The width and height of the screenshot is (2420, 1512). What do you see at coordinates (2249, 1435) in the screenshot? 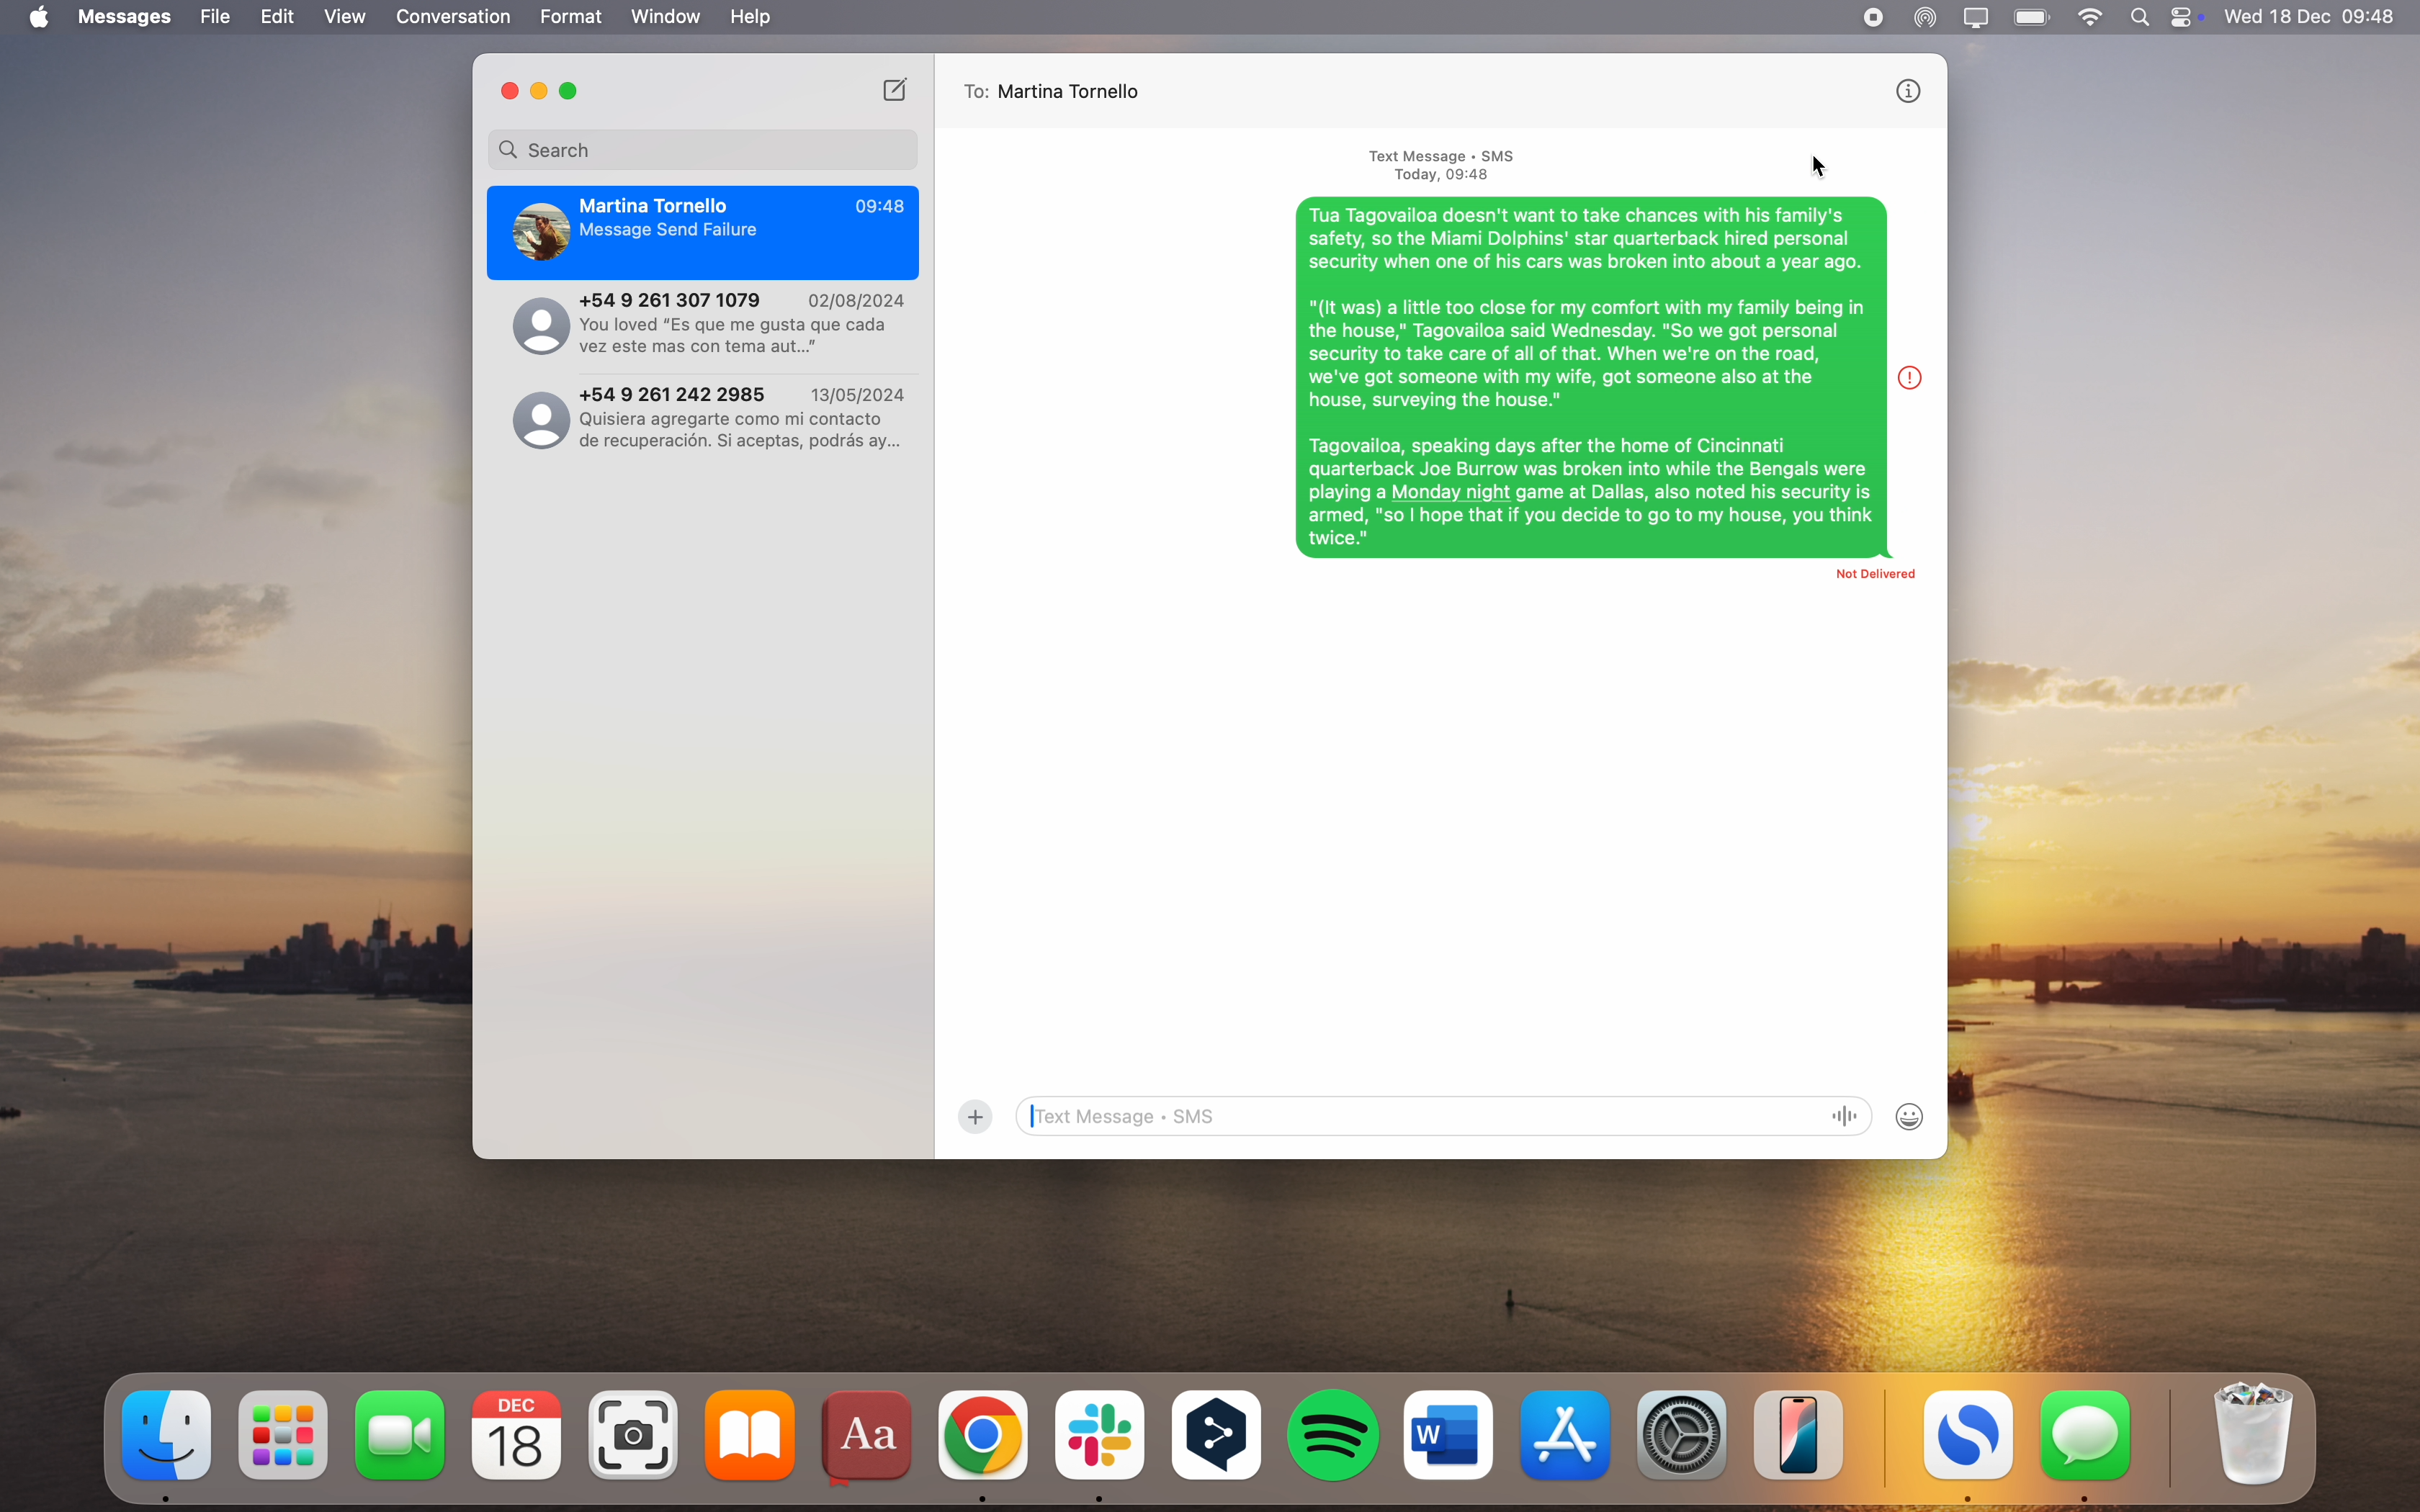
I see `trash` at bounding box center [2249, 1435].